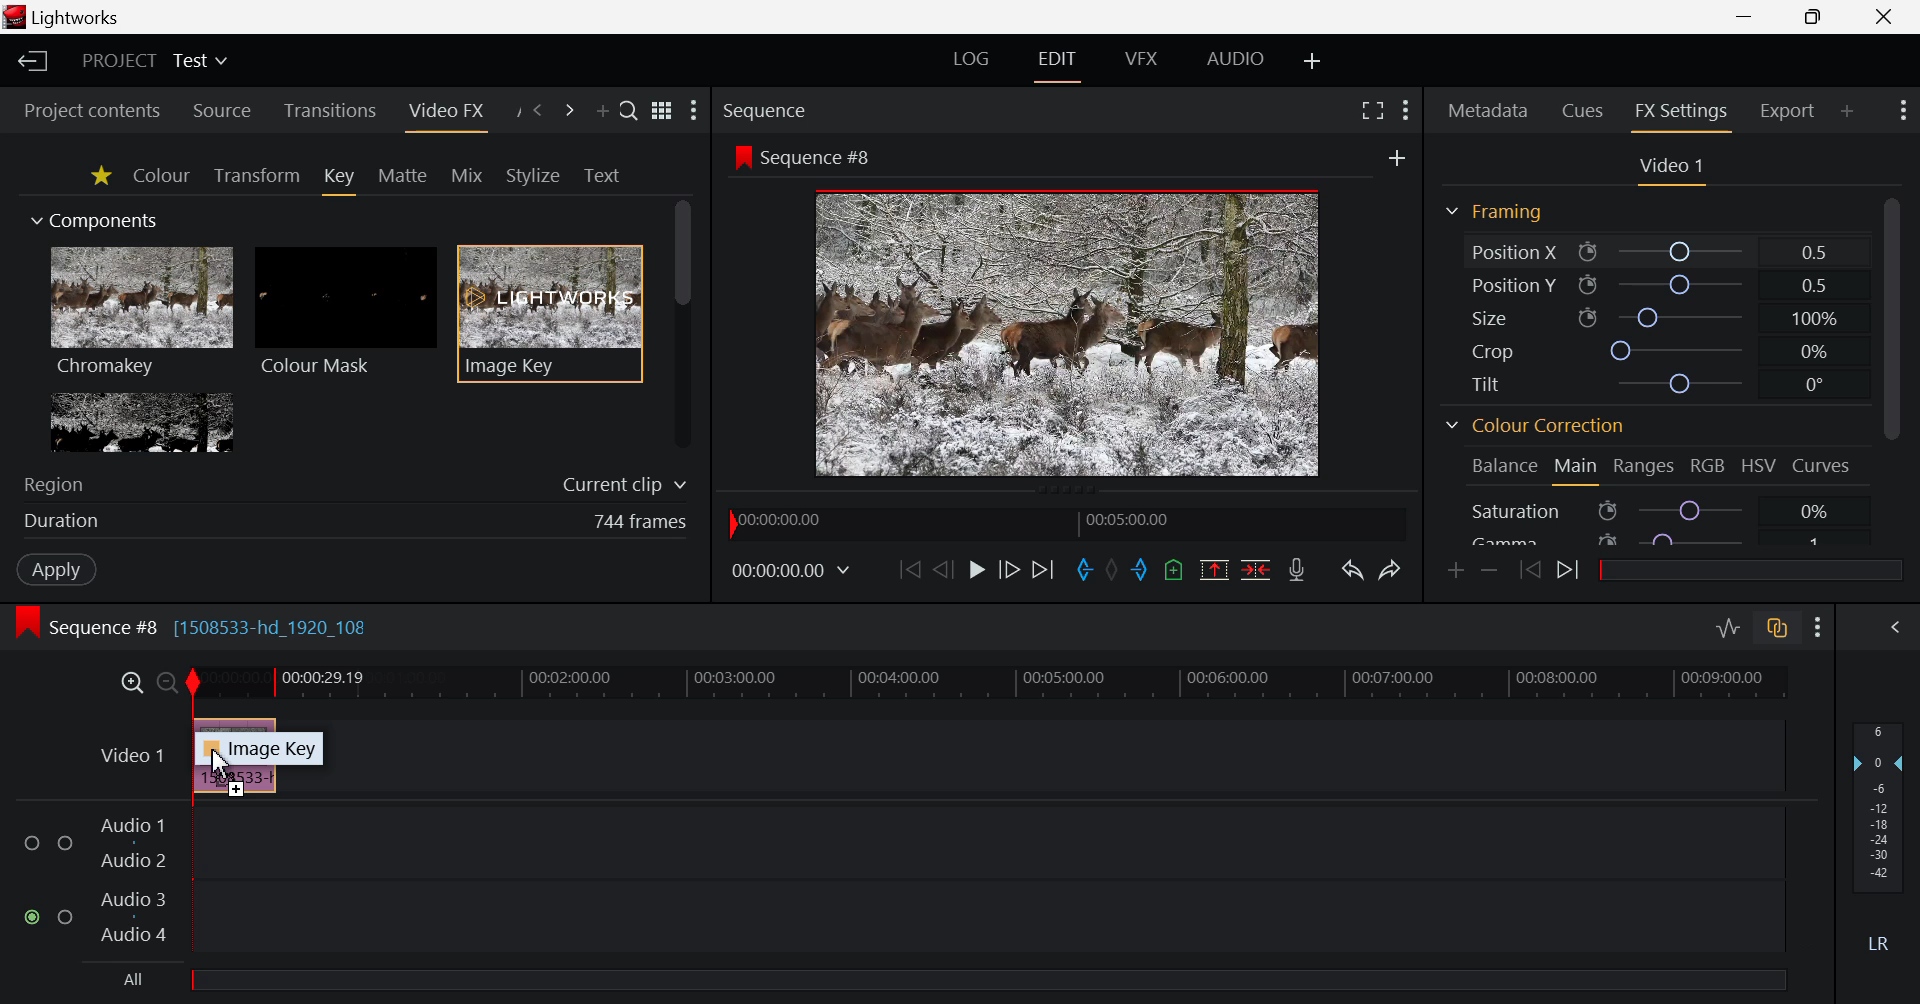 The image size is (1920, 1004). What do you see at coordinates (907, 565) in the screenshot?
I see `To Start` at bounding box center [907, 565].